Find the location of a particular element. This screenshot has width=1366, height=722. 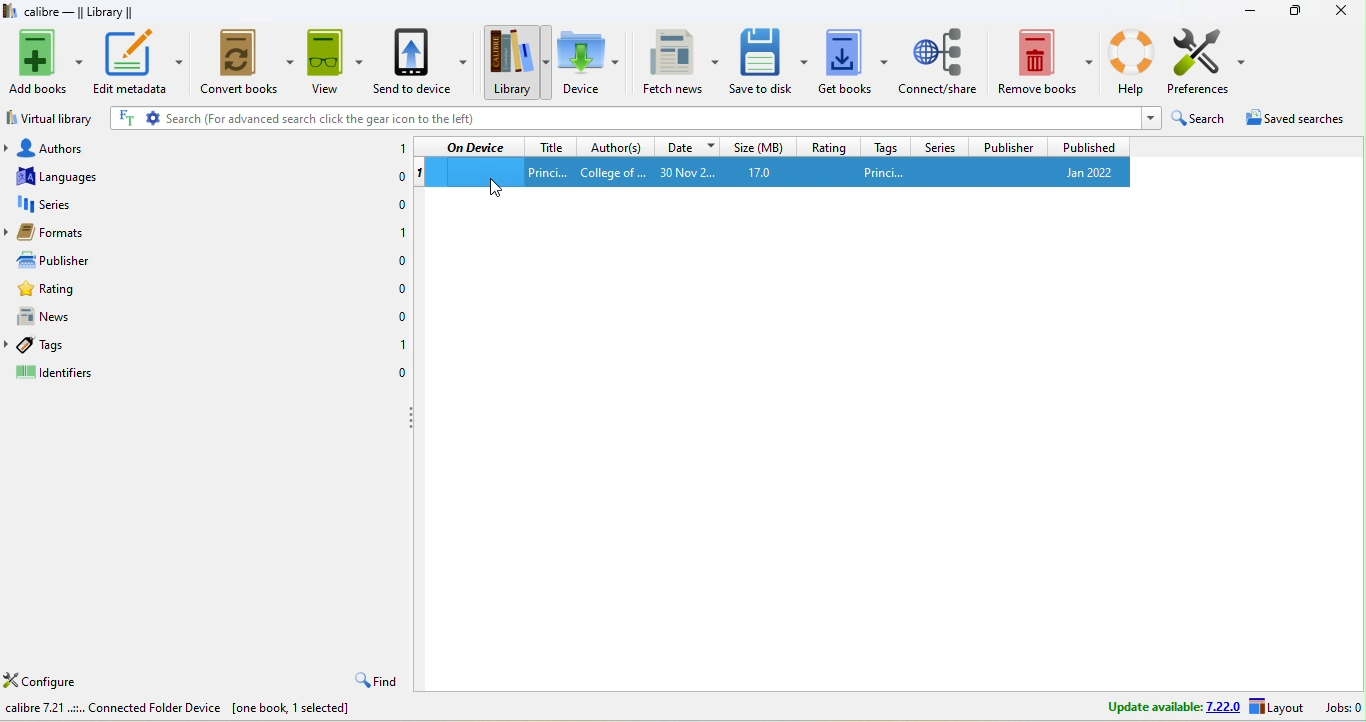

preference is located at coordinates (1209, 62).